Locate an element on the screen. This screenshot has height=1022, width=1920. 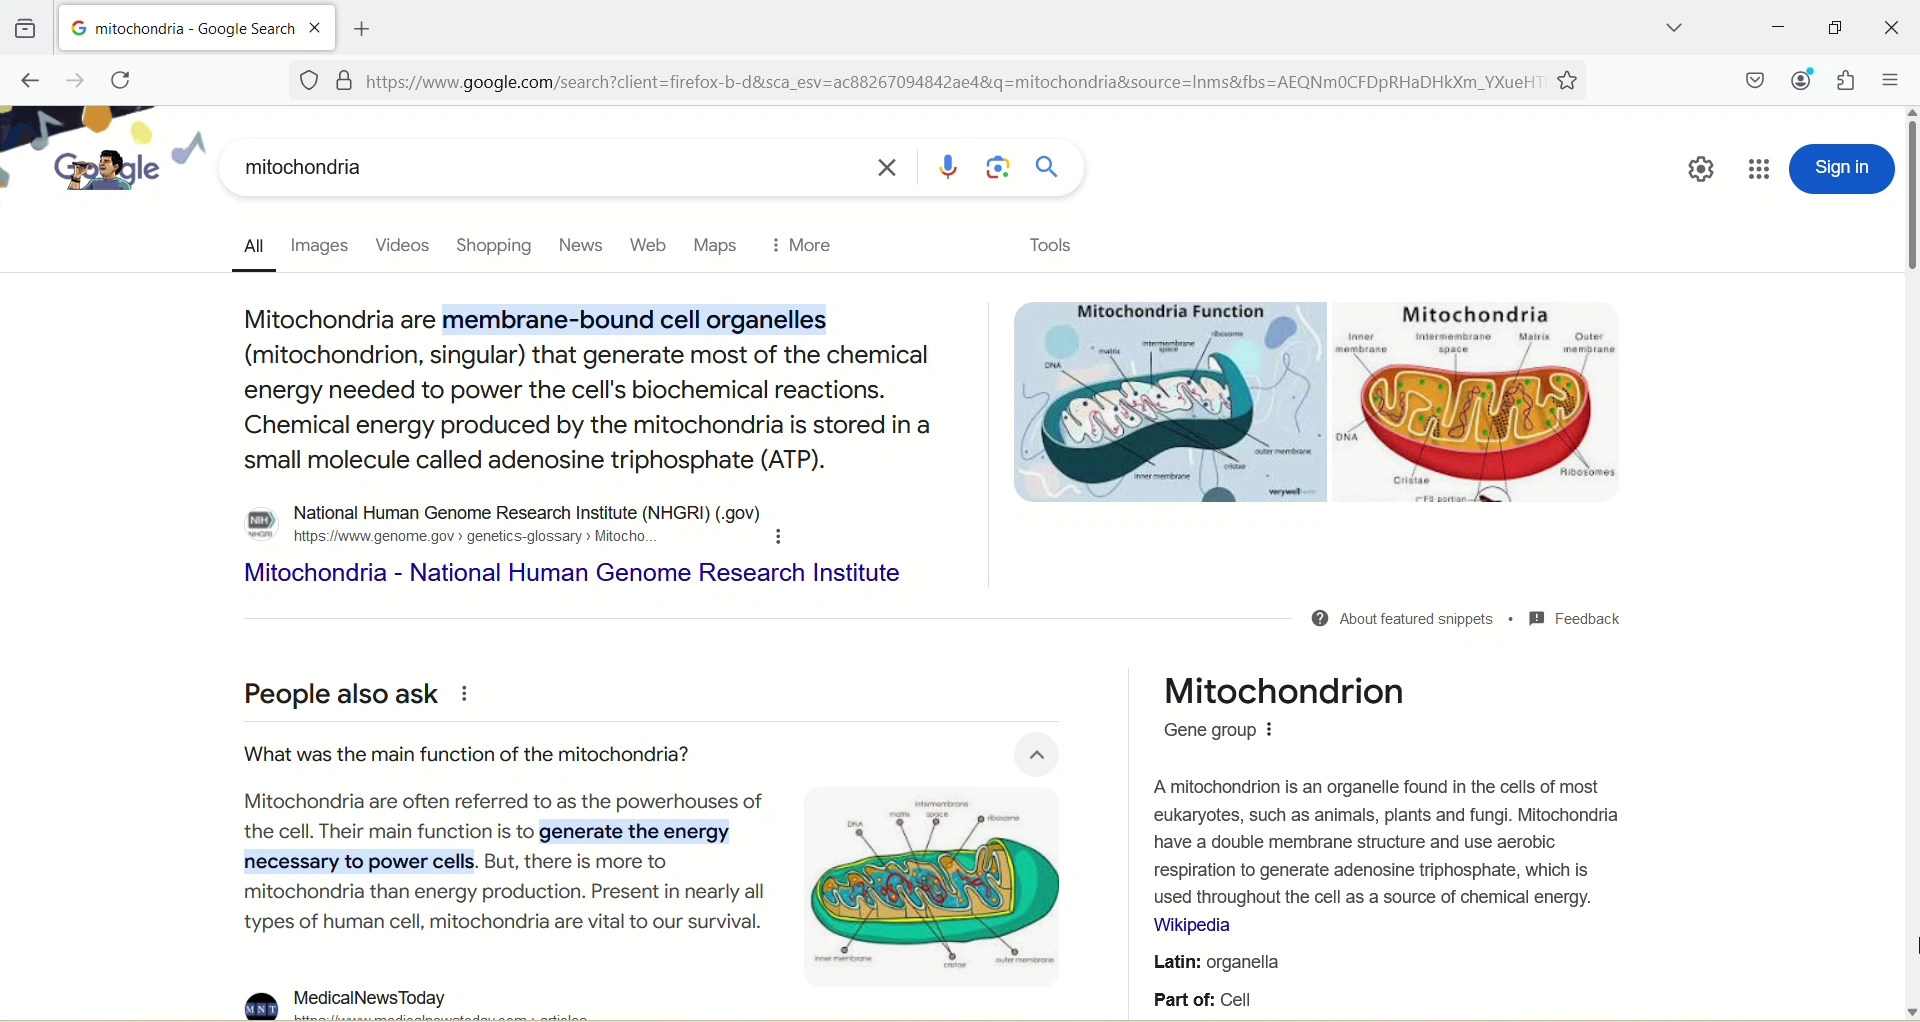
Mitochondria are often referred to as the powerhouses ofthe cell. Their main function is to generate the energynecessary to power cells. But, there is more tomitochondria than energy production. Present in nearly alltypes of human cell, mitochondria are vital to our survival. is located at coordinates (506, 859).